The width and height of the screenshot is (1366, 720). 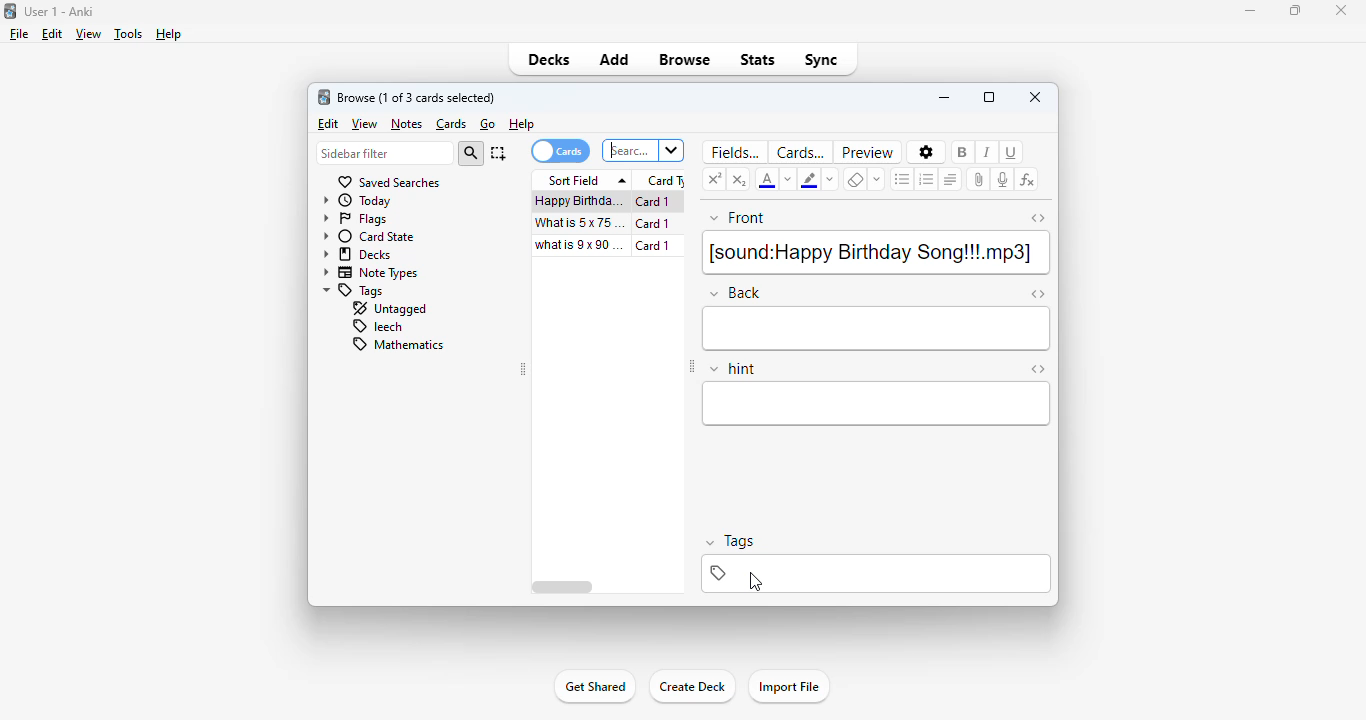 I want to click on what is 5x75=?, so click(x=580, y=222).